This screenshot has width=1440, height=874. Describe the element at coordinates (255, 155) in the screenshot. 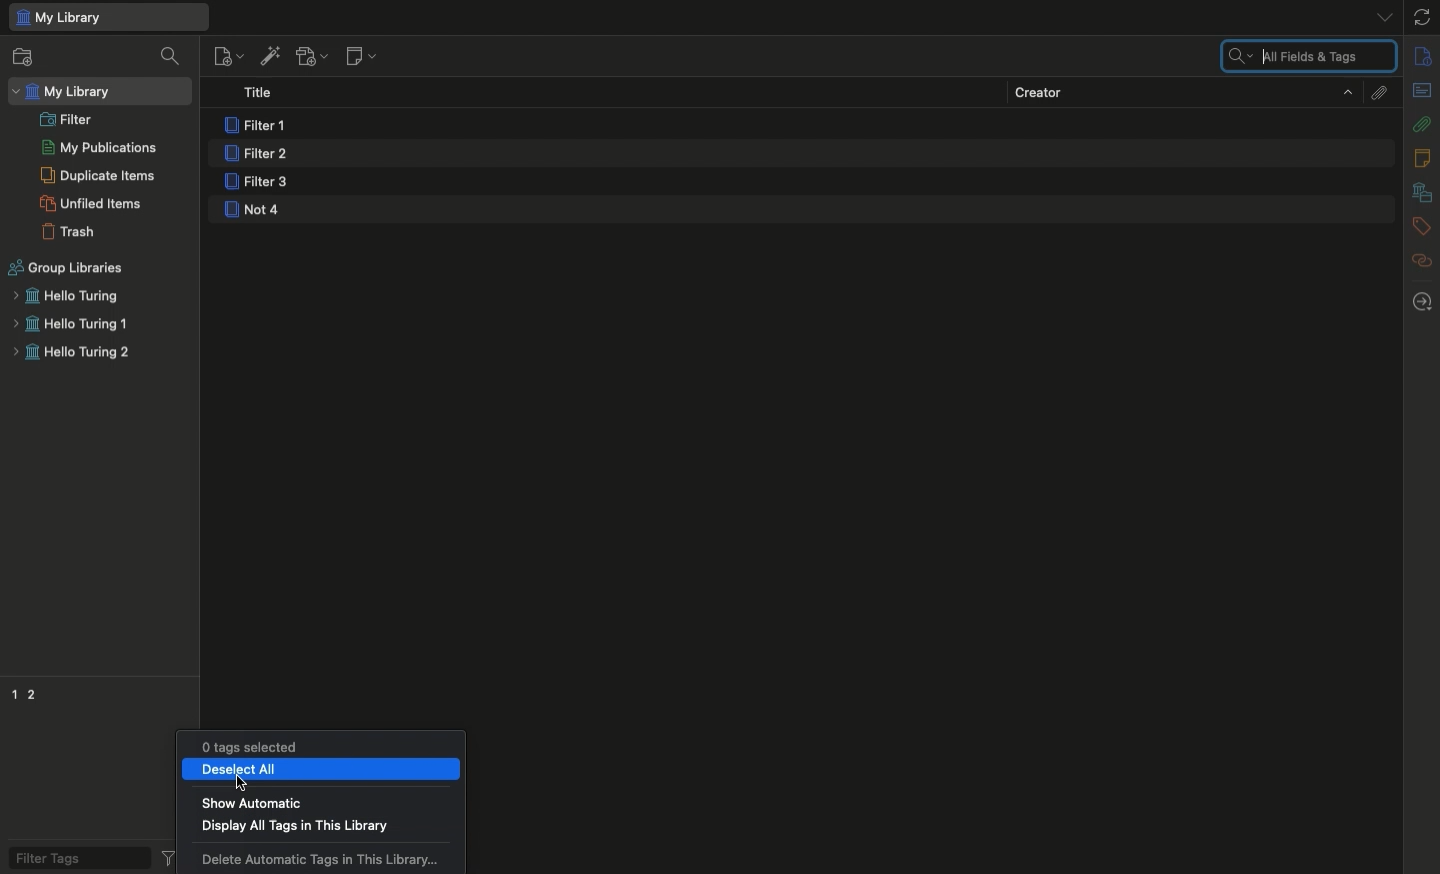

I see `Filter 2` at that location.